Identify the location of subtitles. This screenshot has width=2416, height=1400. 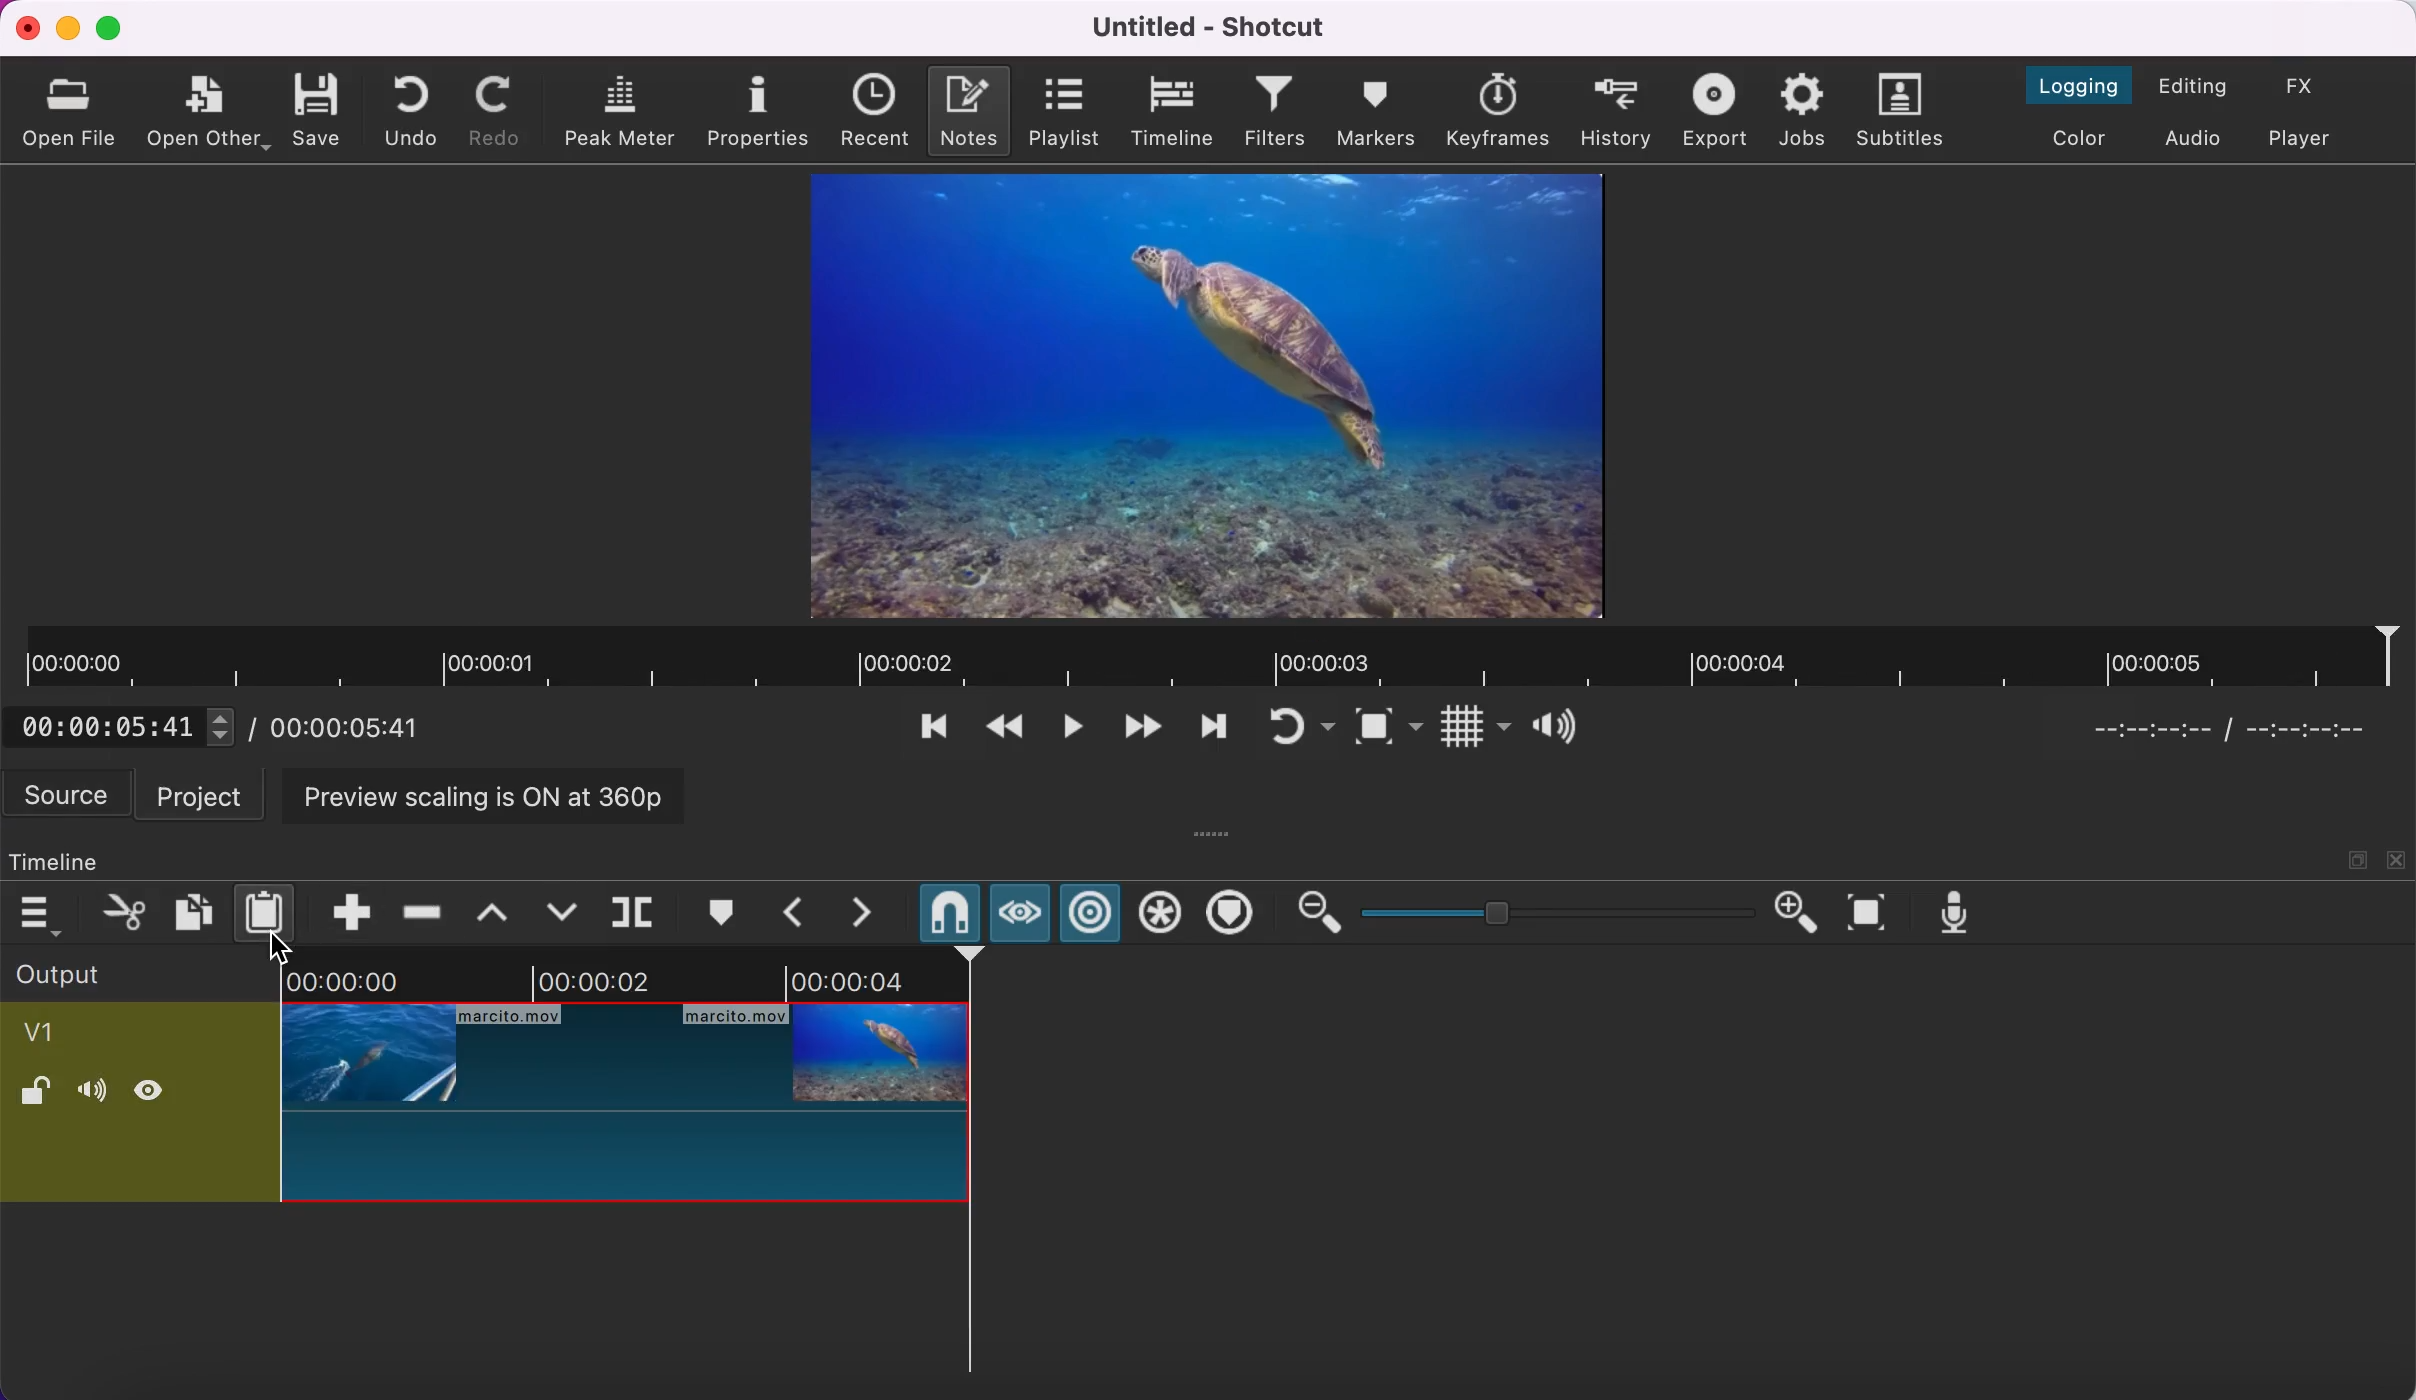
(1907, 111).